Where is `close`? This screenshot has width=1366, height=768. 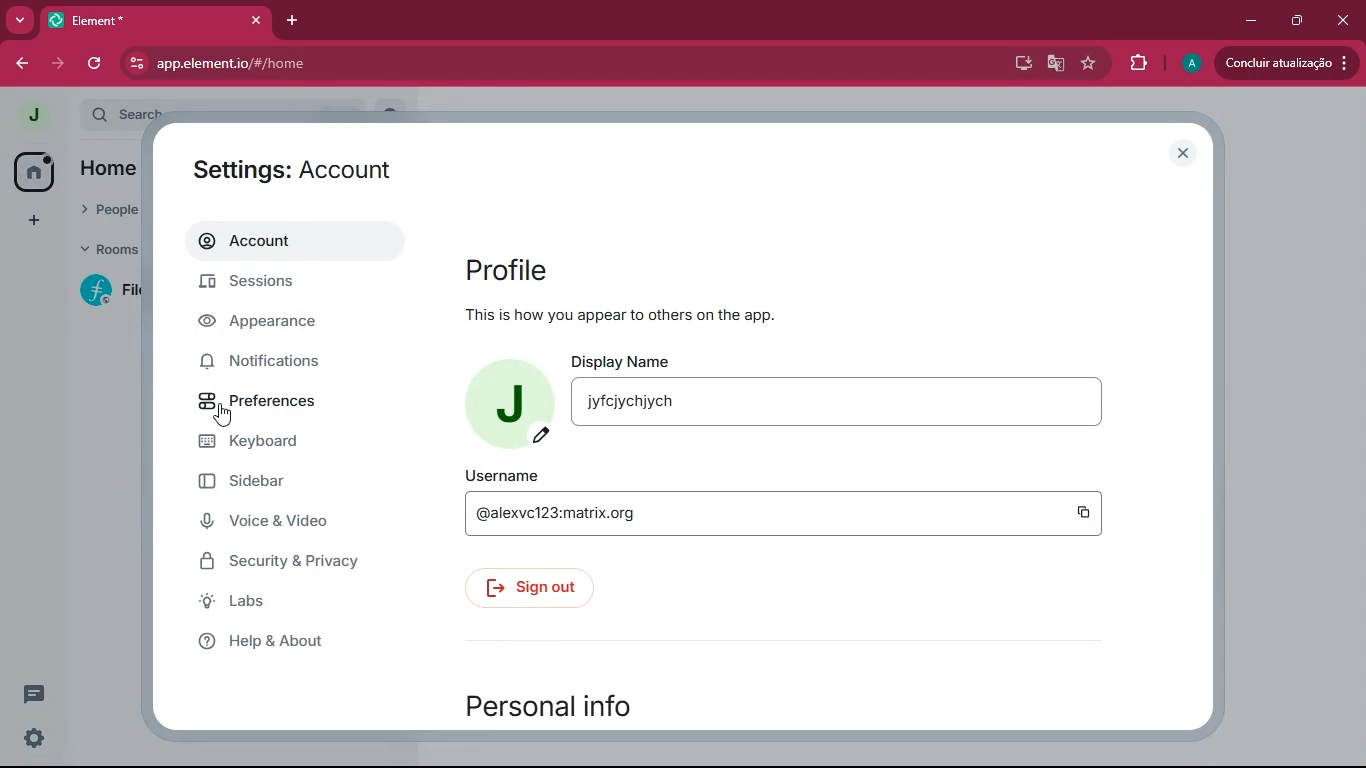
close is located at coordinates (1180, 152).